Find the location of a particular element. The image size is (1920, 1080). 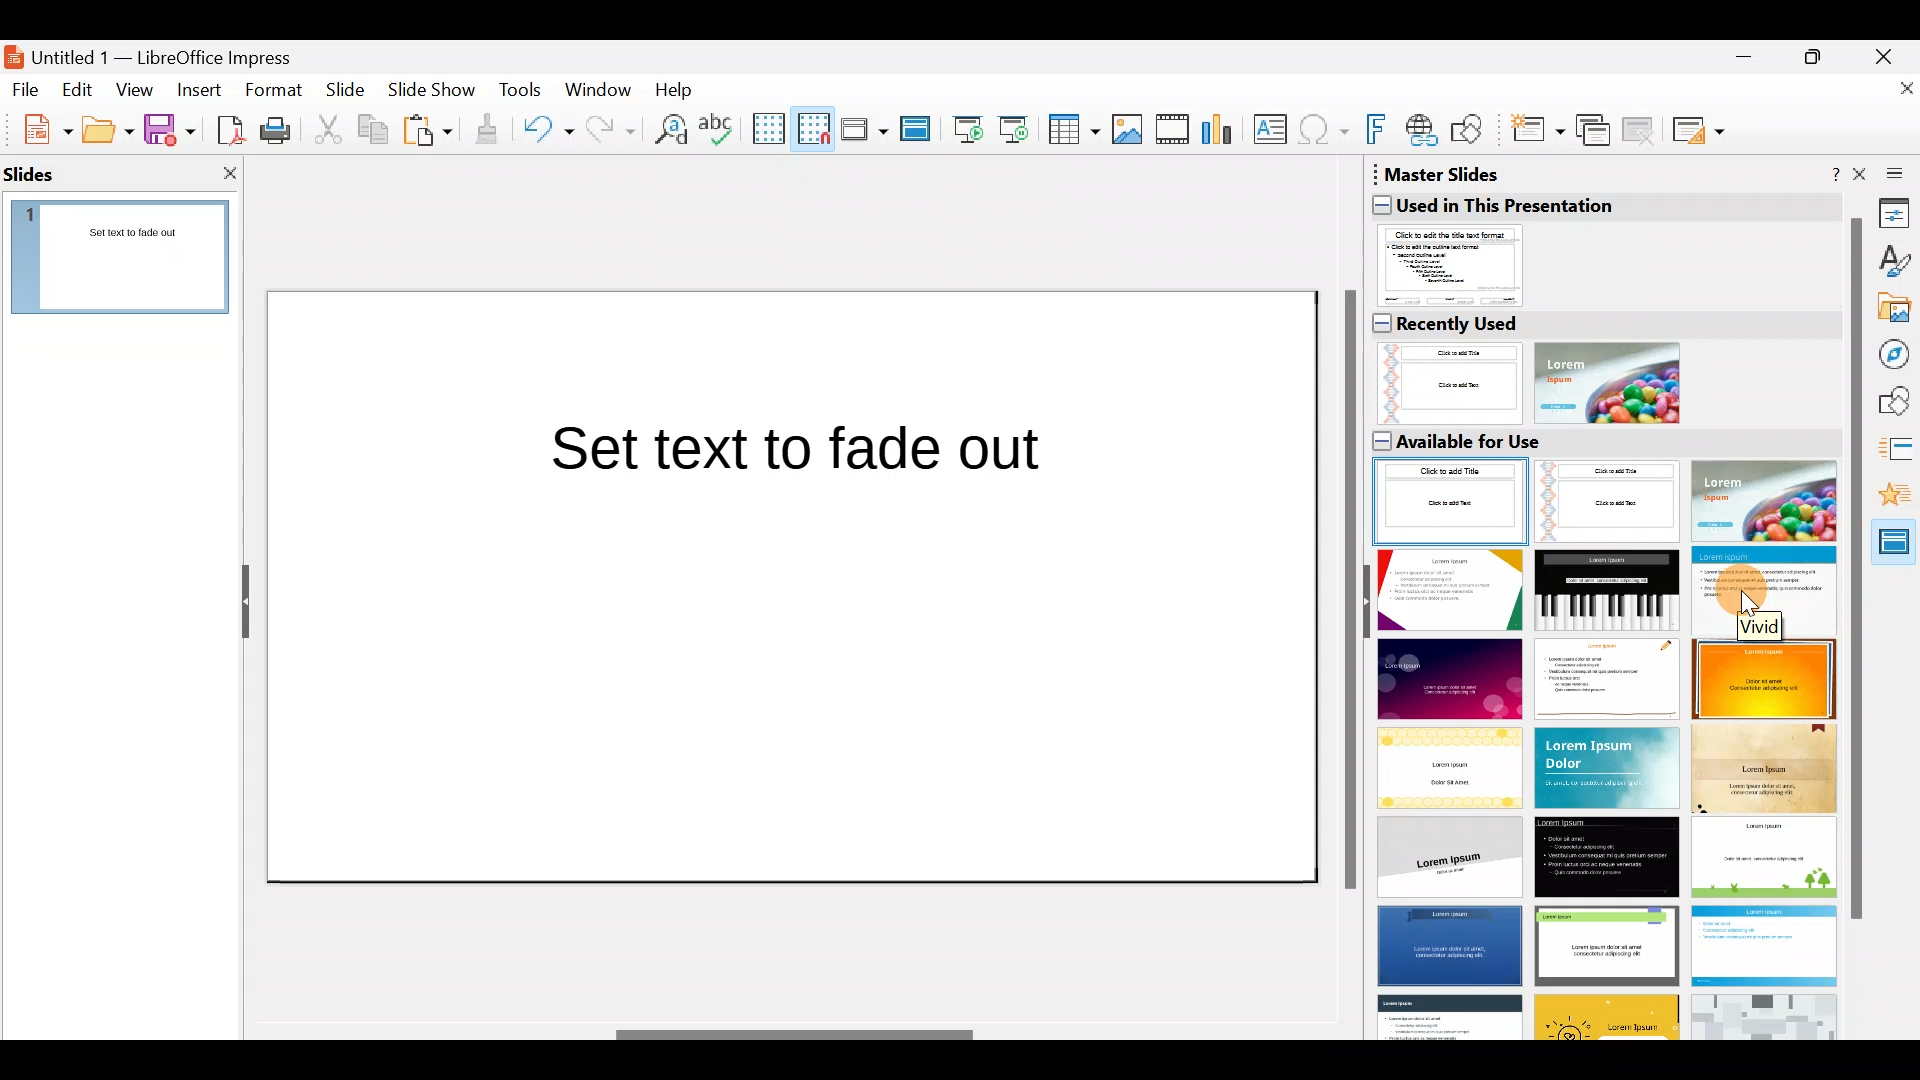

Delete slide is located at coordinates (1642, 129).